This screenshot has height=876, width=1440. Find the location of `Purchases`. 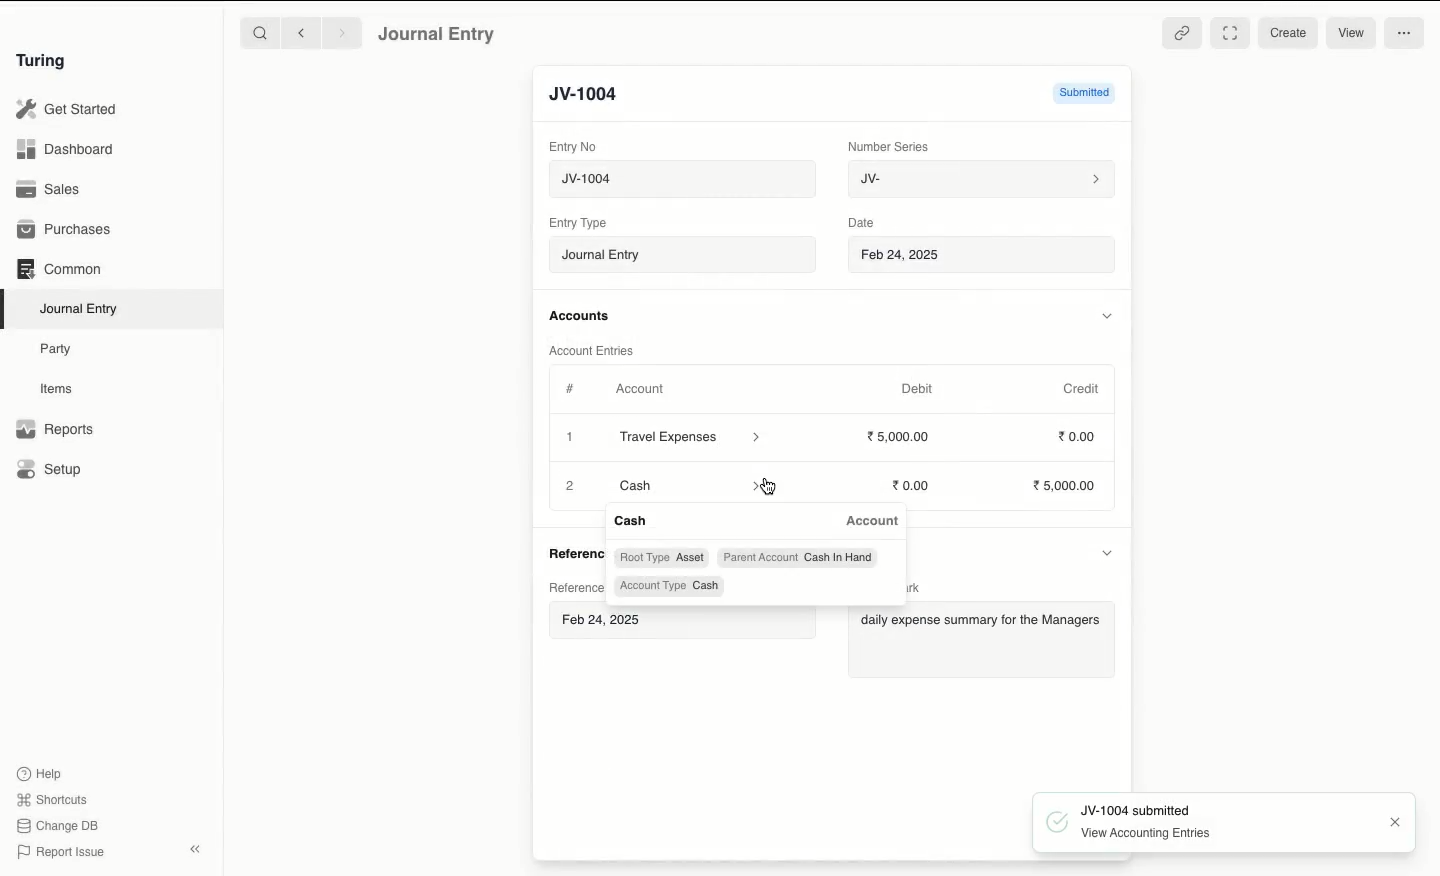

Purchases is located at coordinates (65, 231).